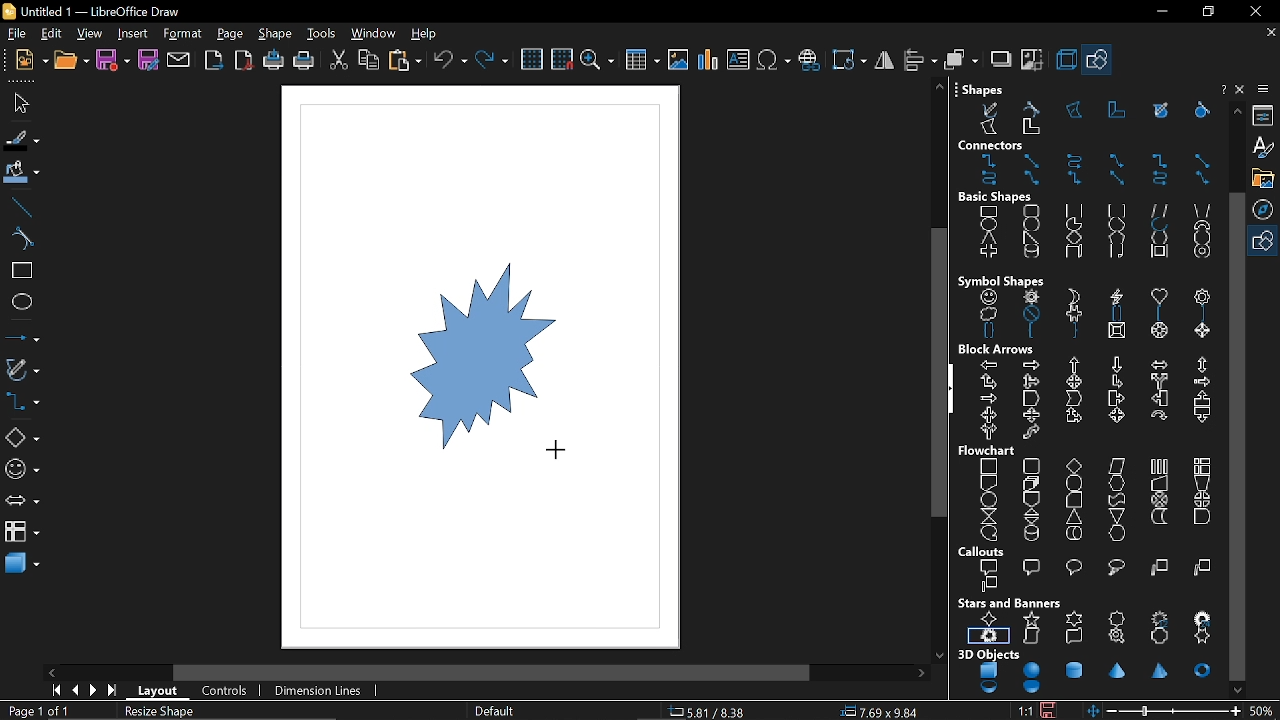  What do you see at coordinates (20, 174) in the screenshot?
I see `fill color` at bounding box center [20, 174].